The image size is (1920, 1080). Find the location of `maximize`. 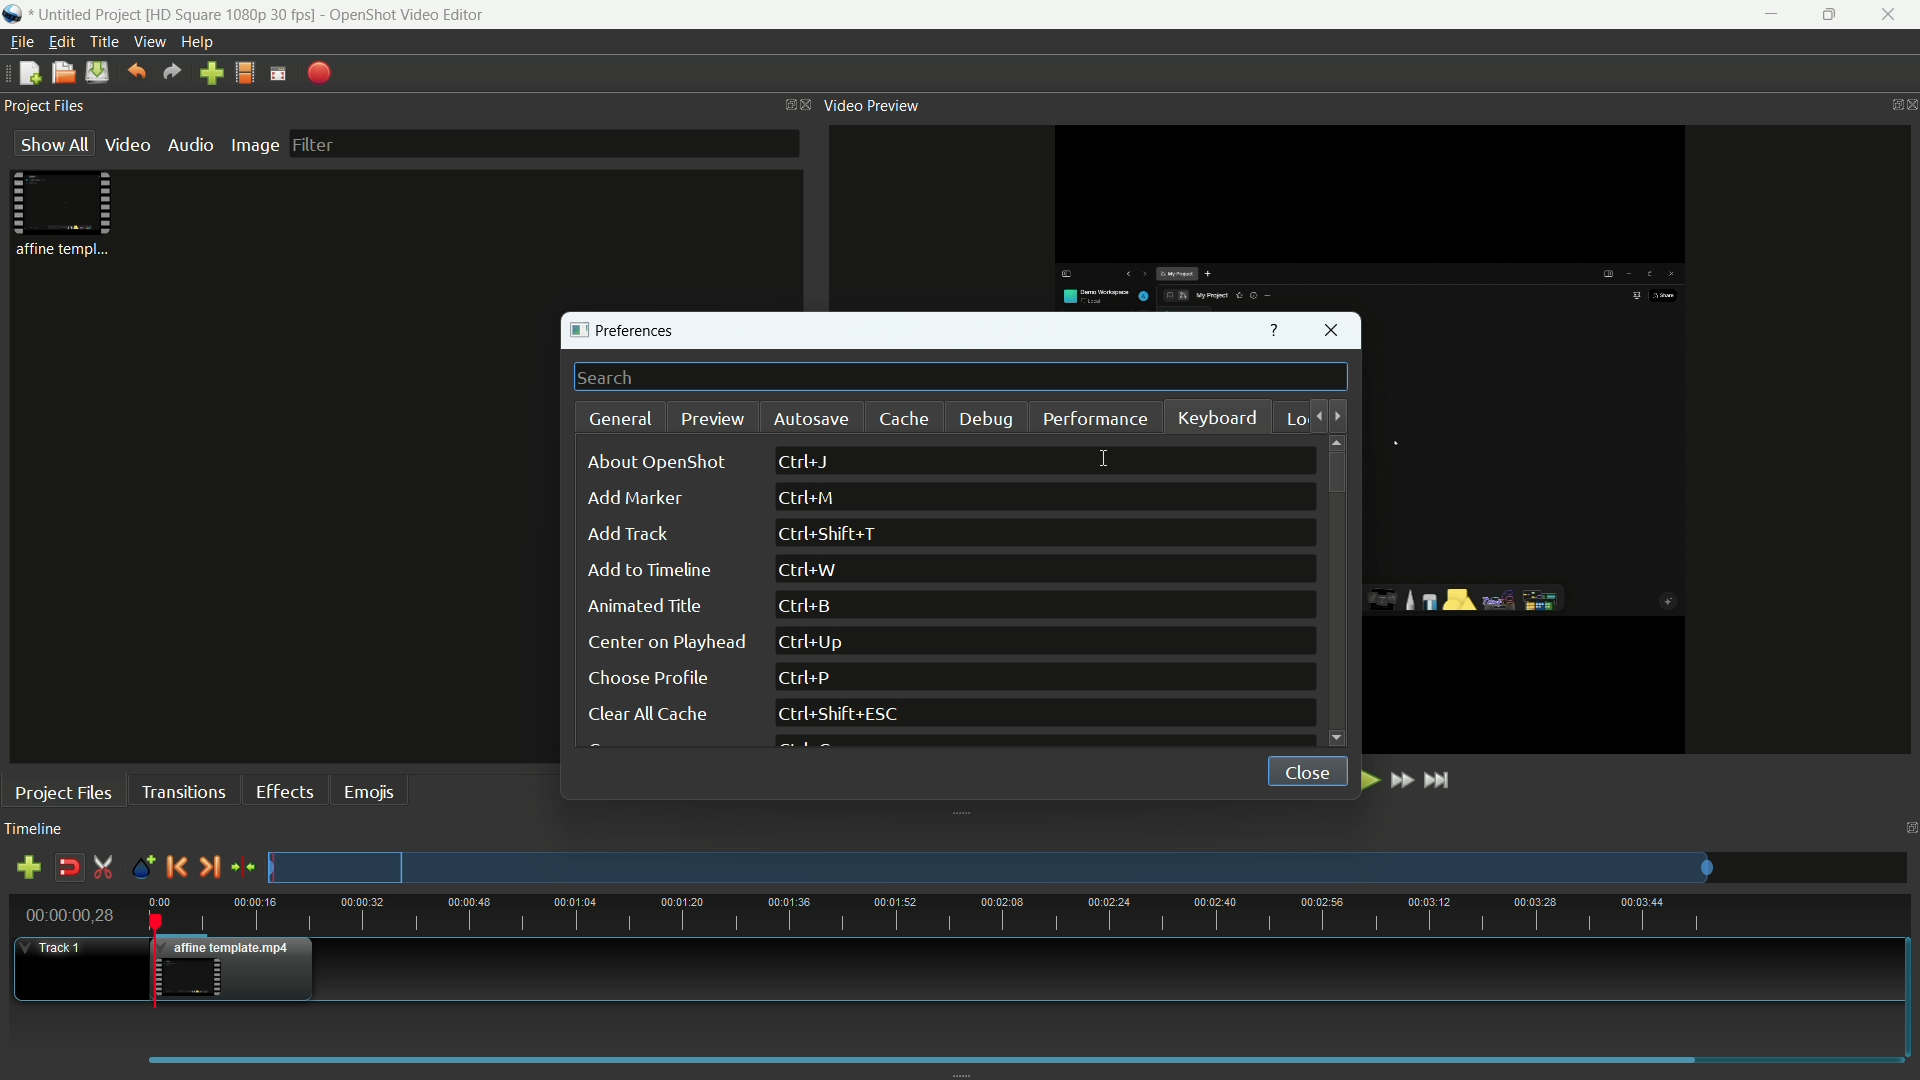

maximize is located at coordinates (1829, 15).